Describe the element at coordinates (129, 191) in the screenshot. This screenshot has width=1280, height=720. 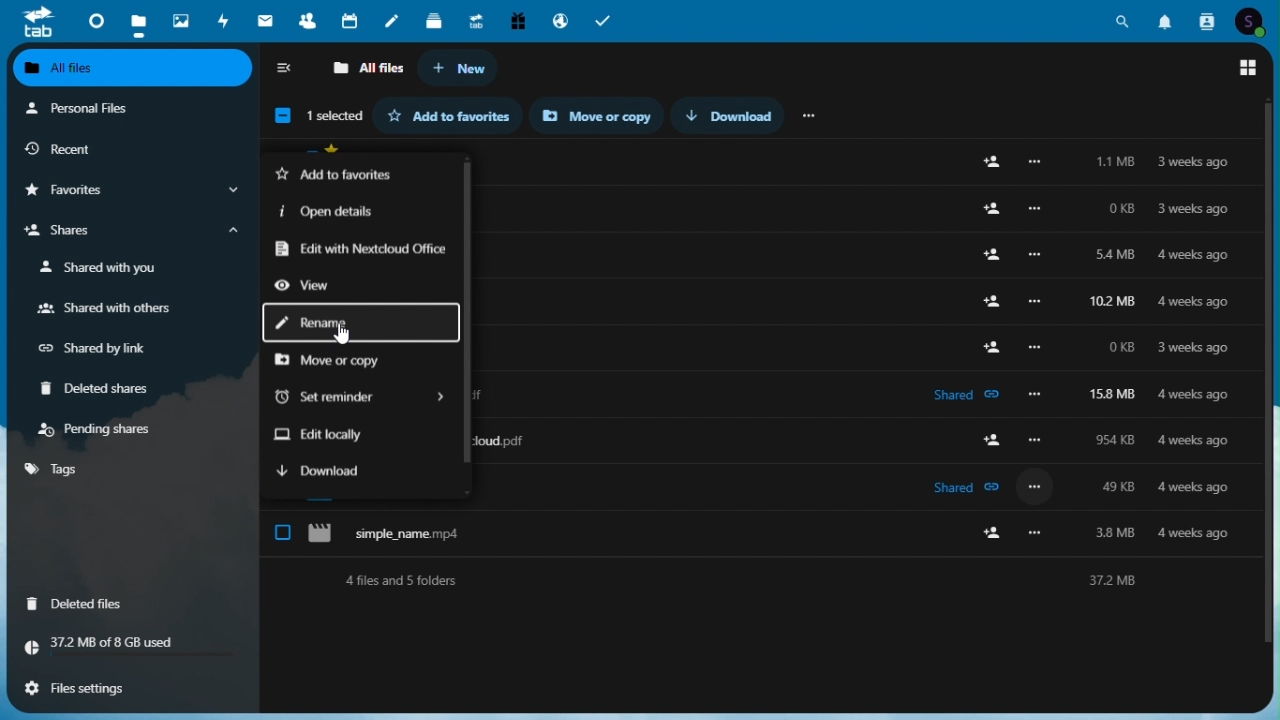
I see `favourites` at that location.